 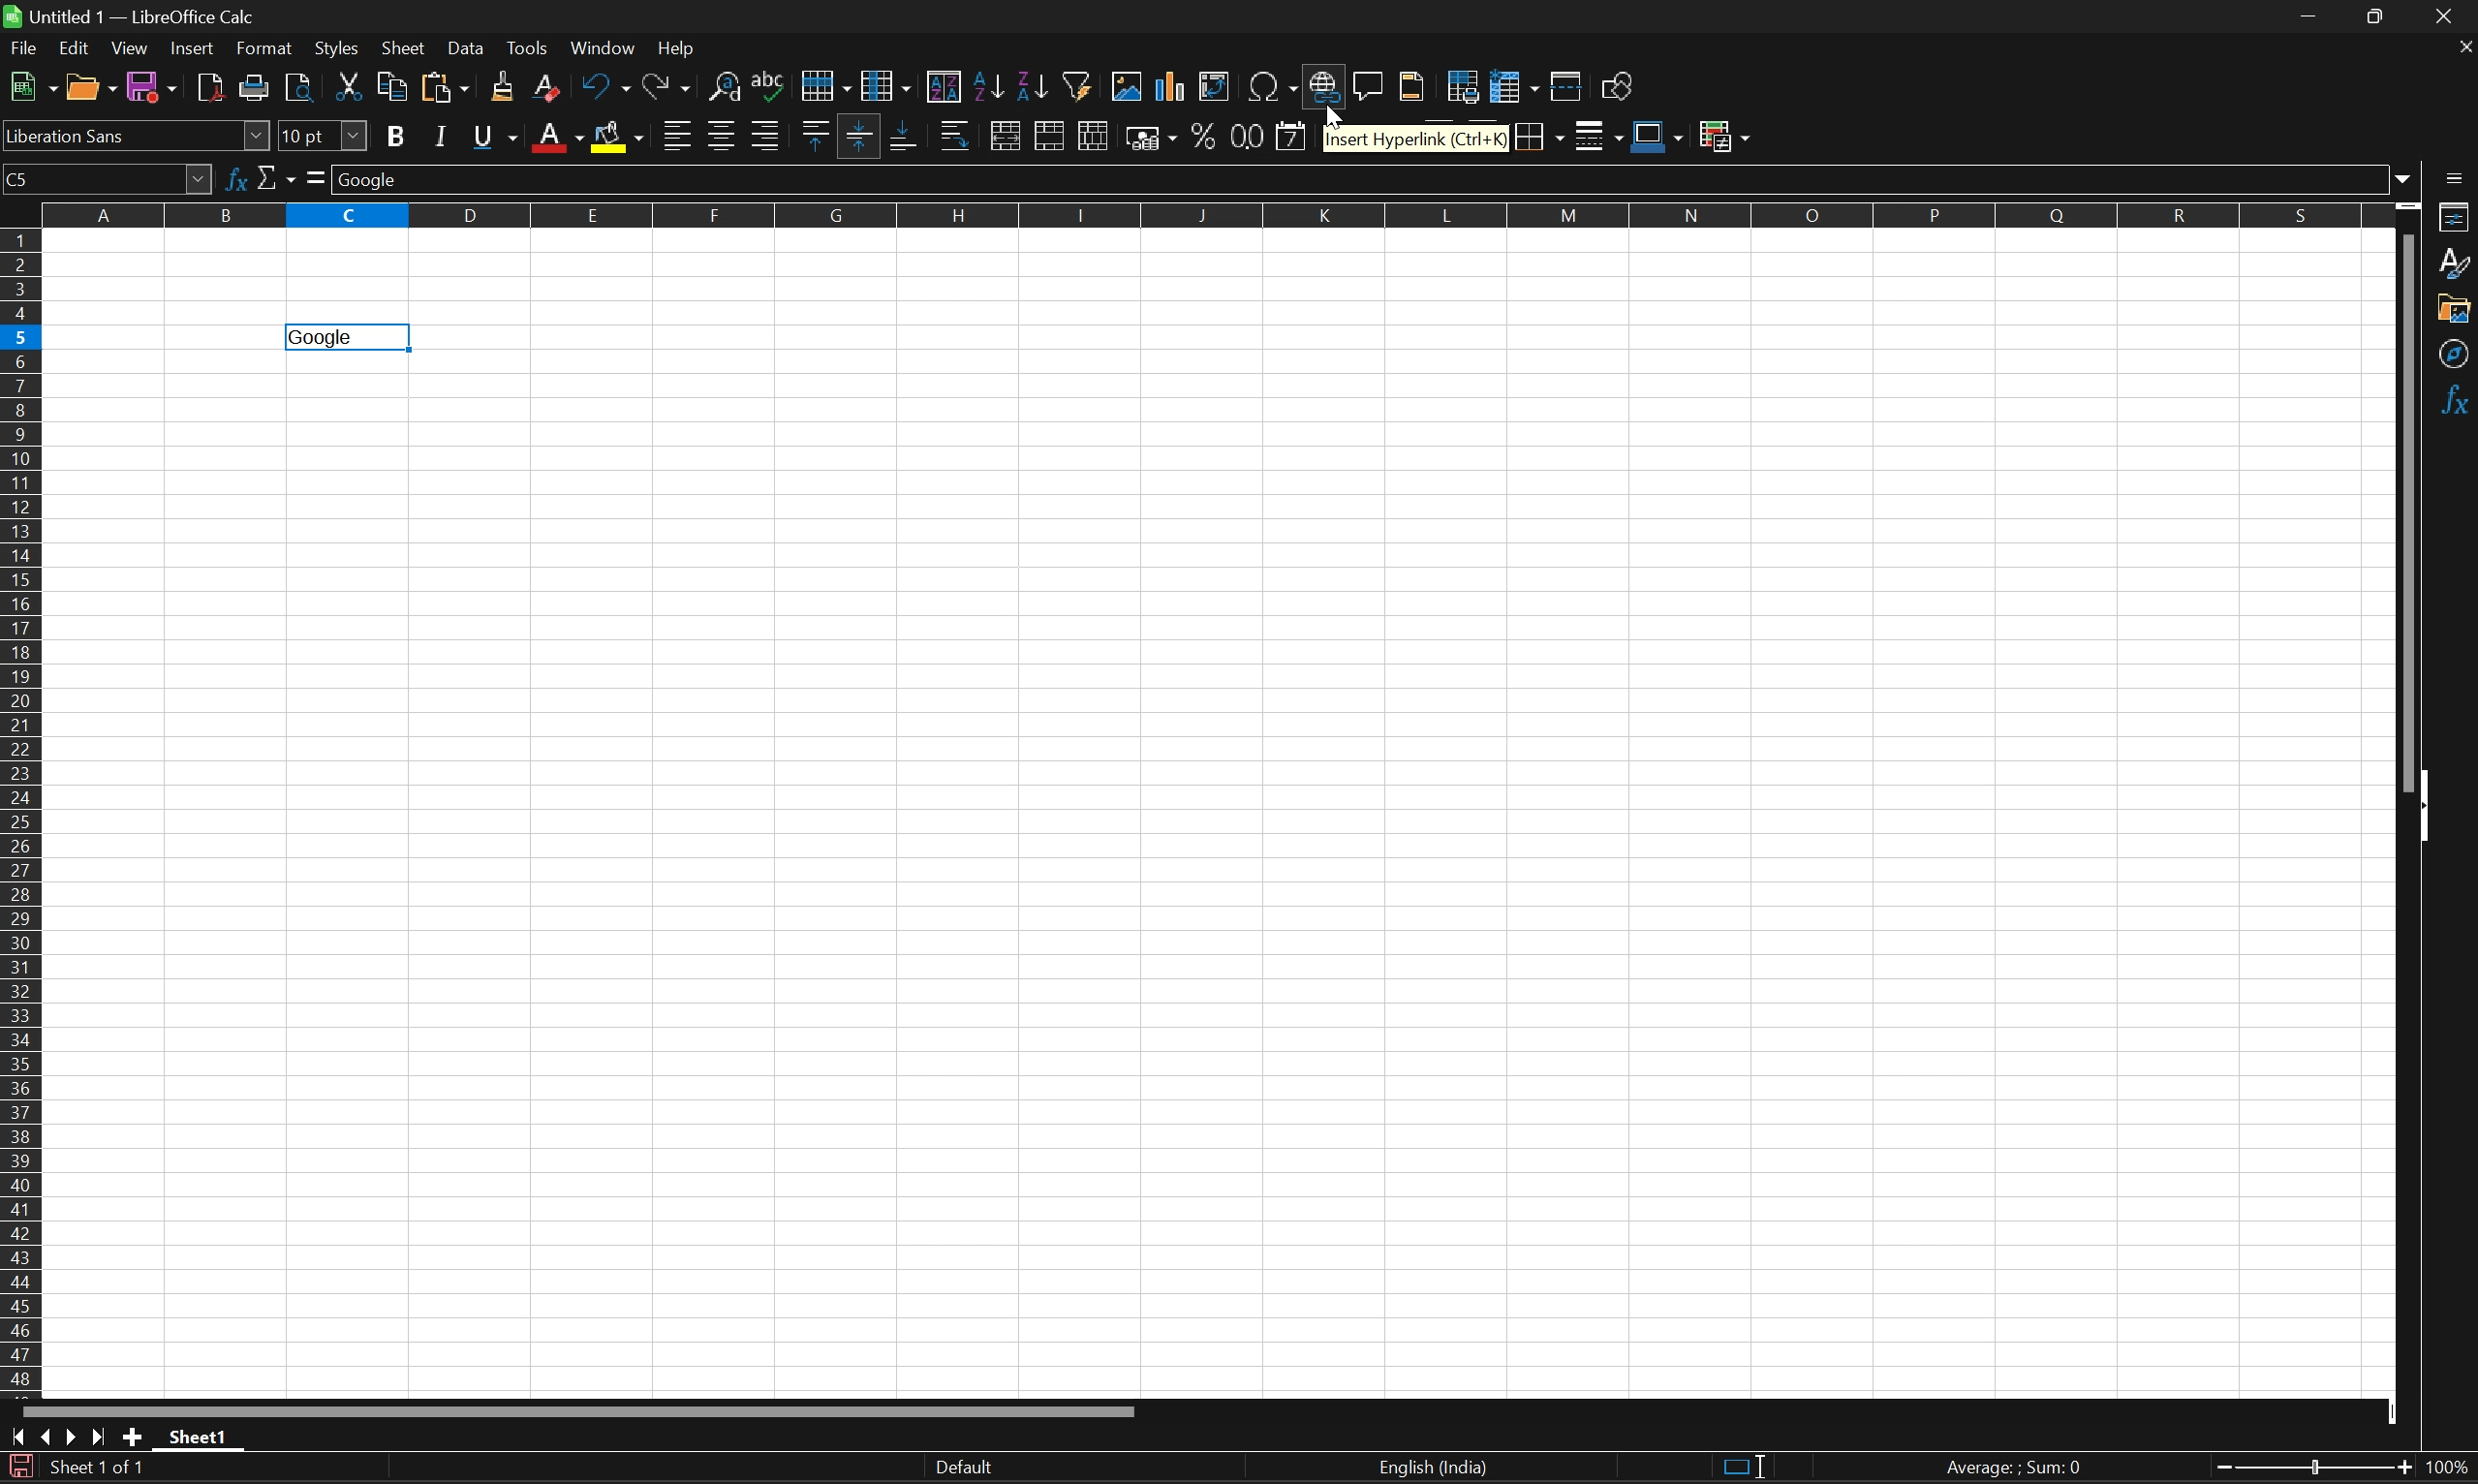 What do you see at coordinates (2456, 355) in the screenshot?
I see `Navigator` at bounding box center [2456, 355].